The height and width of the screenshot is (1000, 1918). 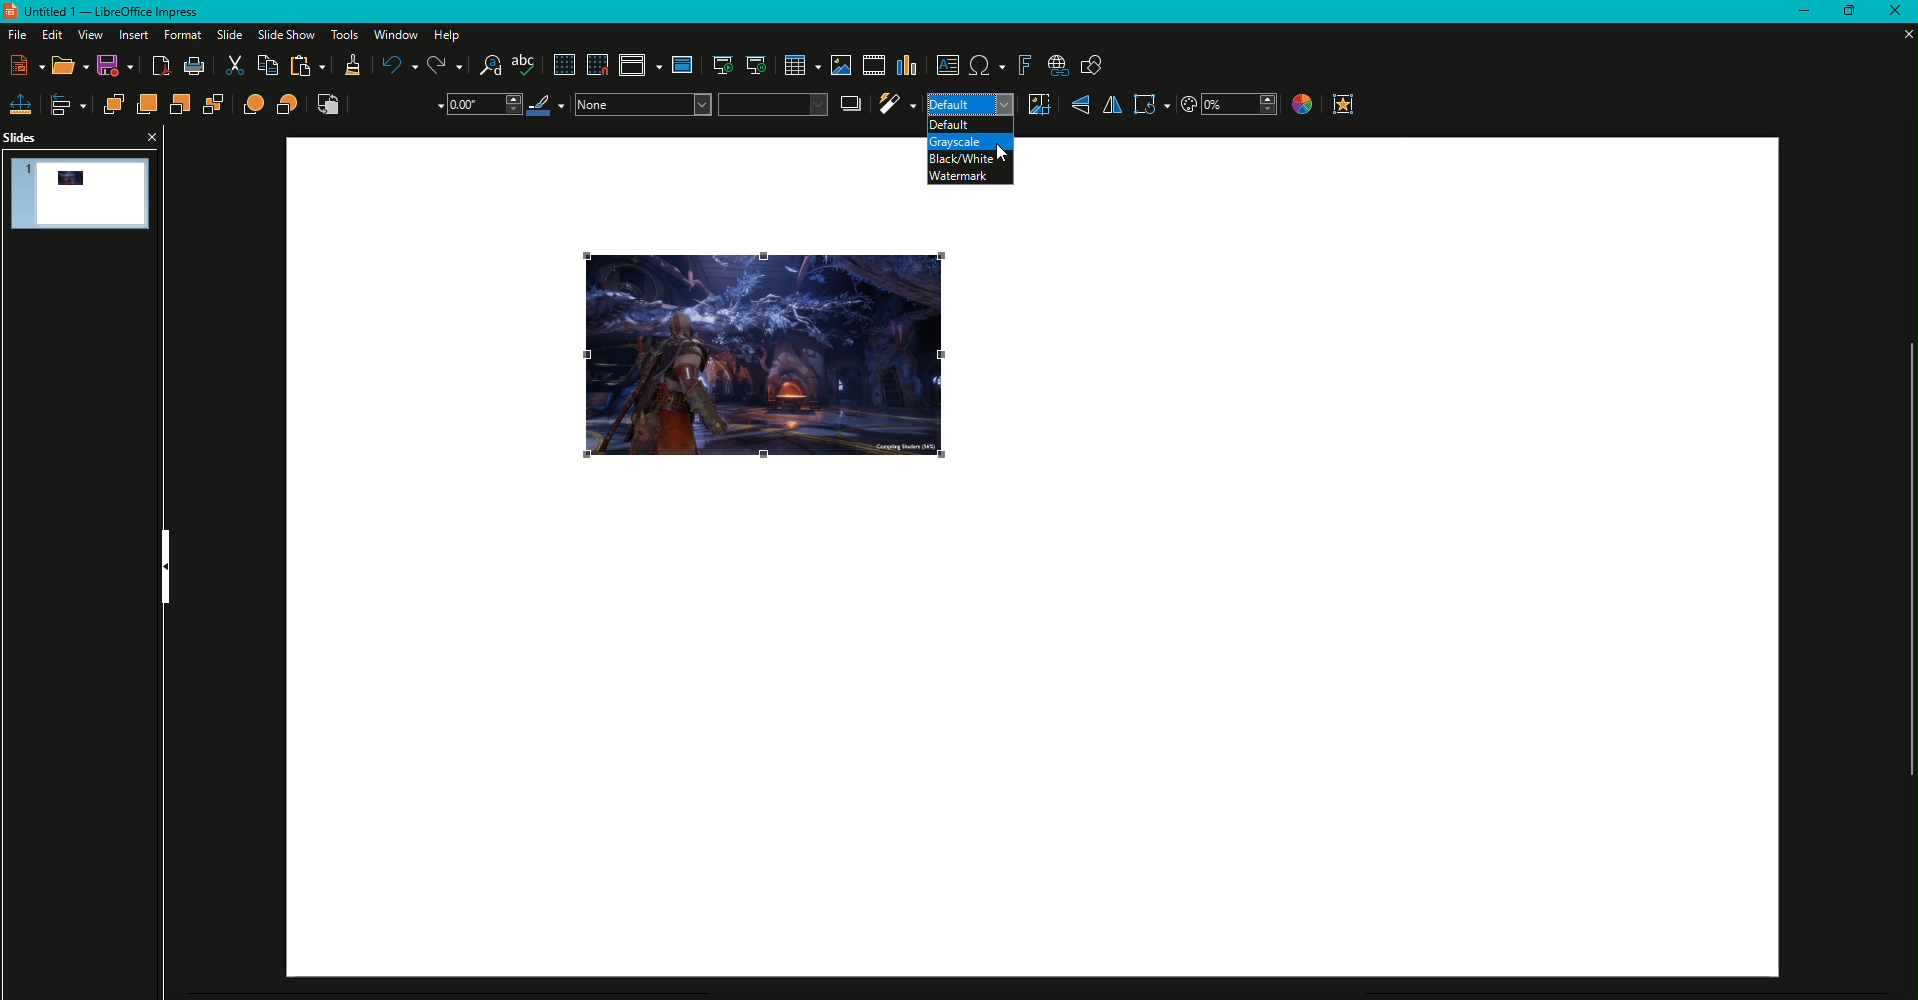 I want to click on Filter, so click(x=896, y=104).